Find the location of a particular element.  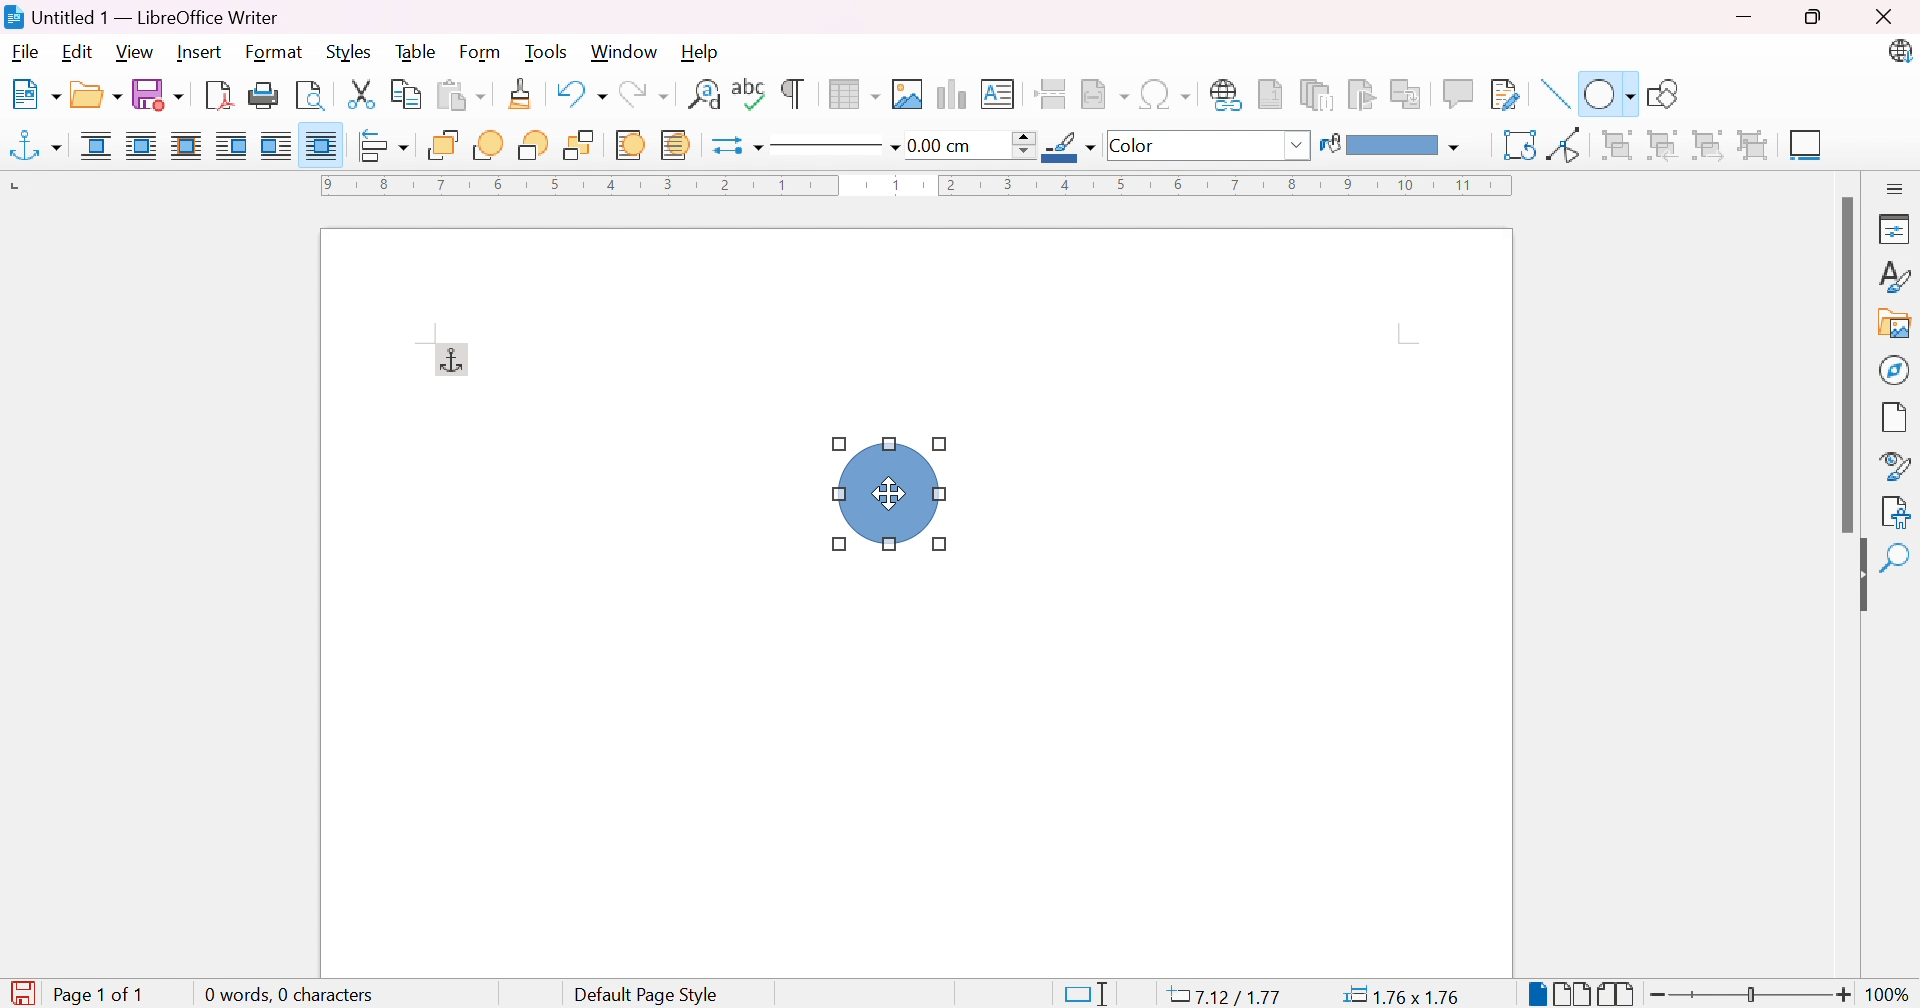

Line style is located at coordinates (826, 148).